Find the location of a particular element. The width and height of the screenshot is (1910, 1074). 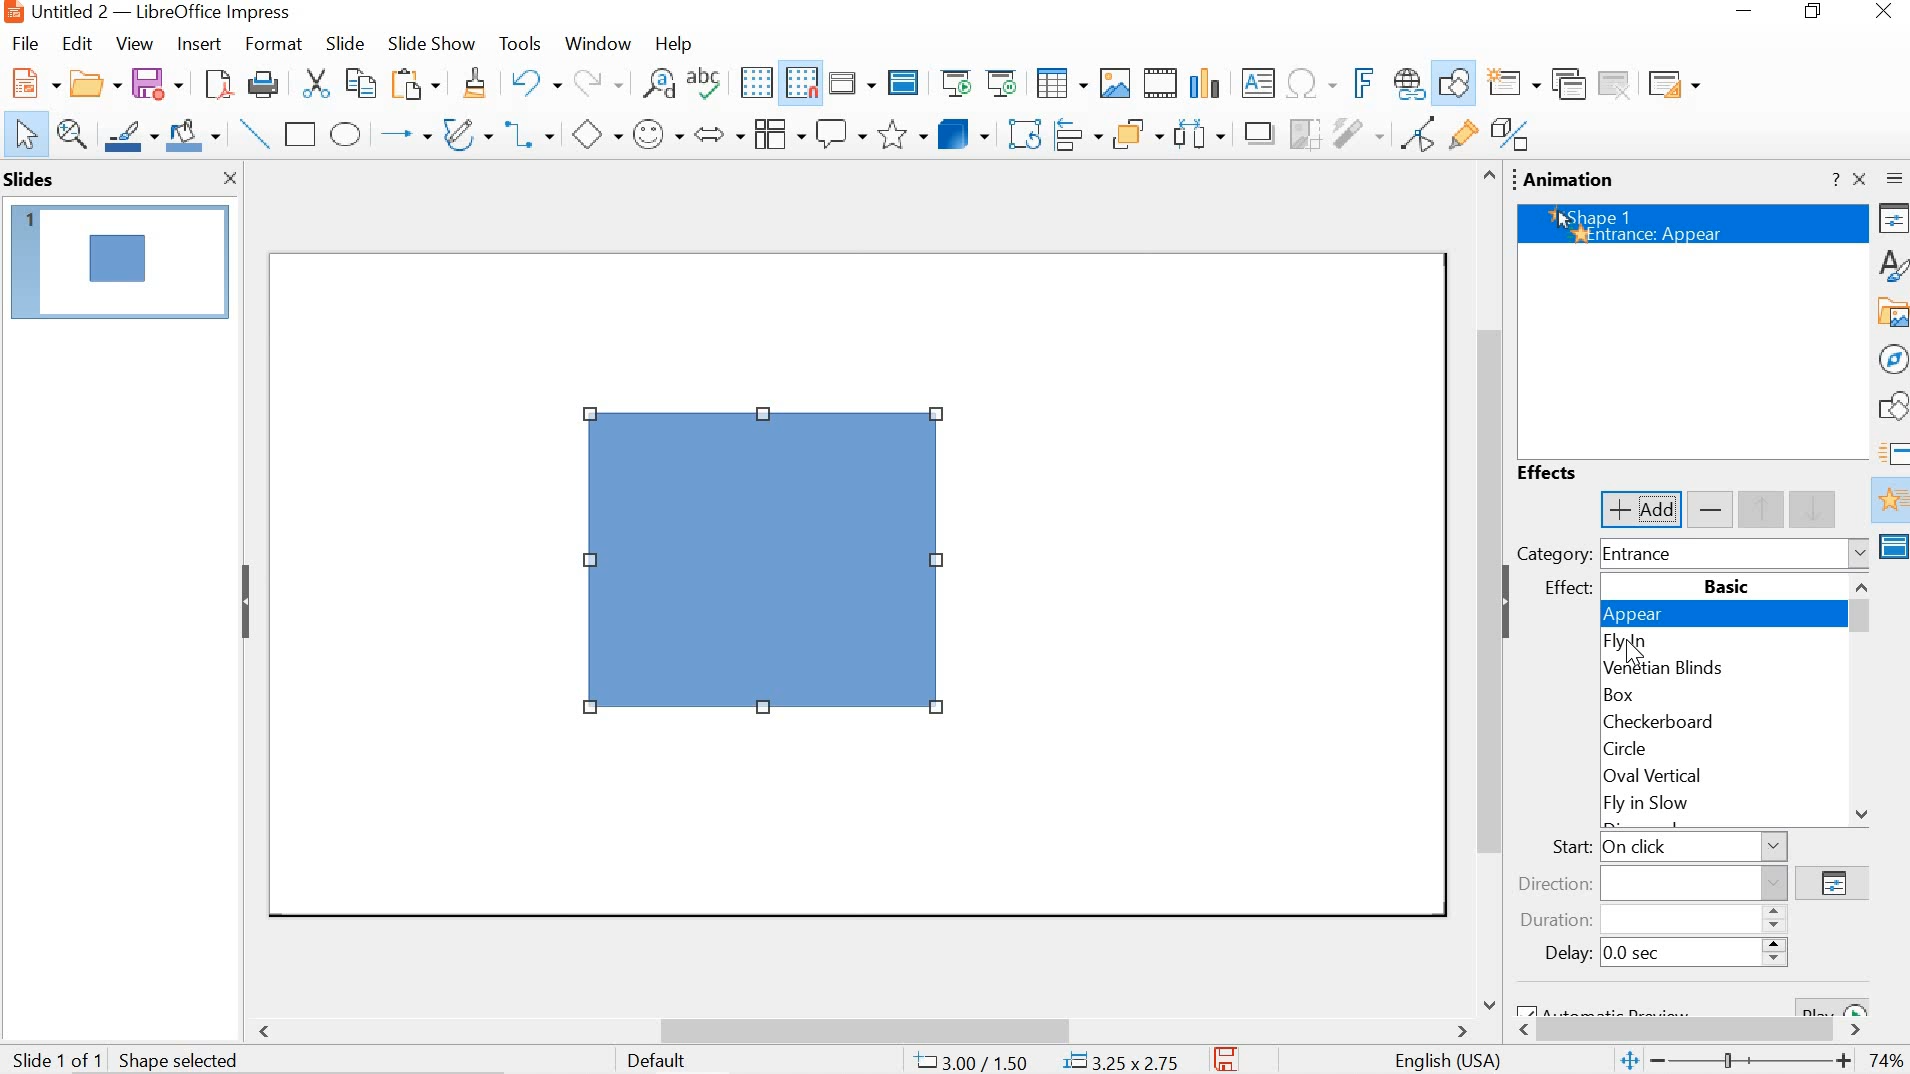

start from first slide is located at coordinates (959, 85).